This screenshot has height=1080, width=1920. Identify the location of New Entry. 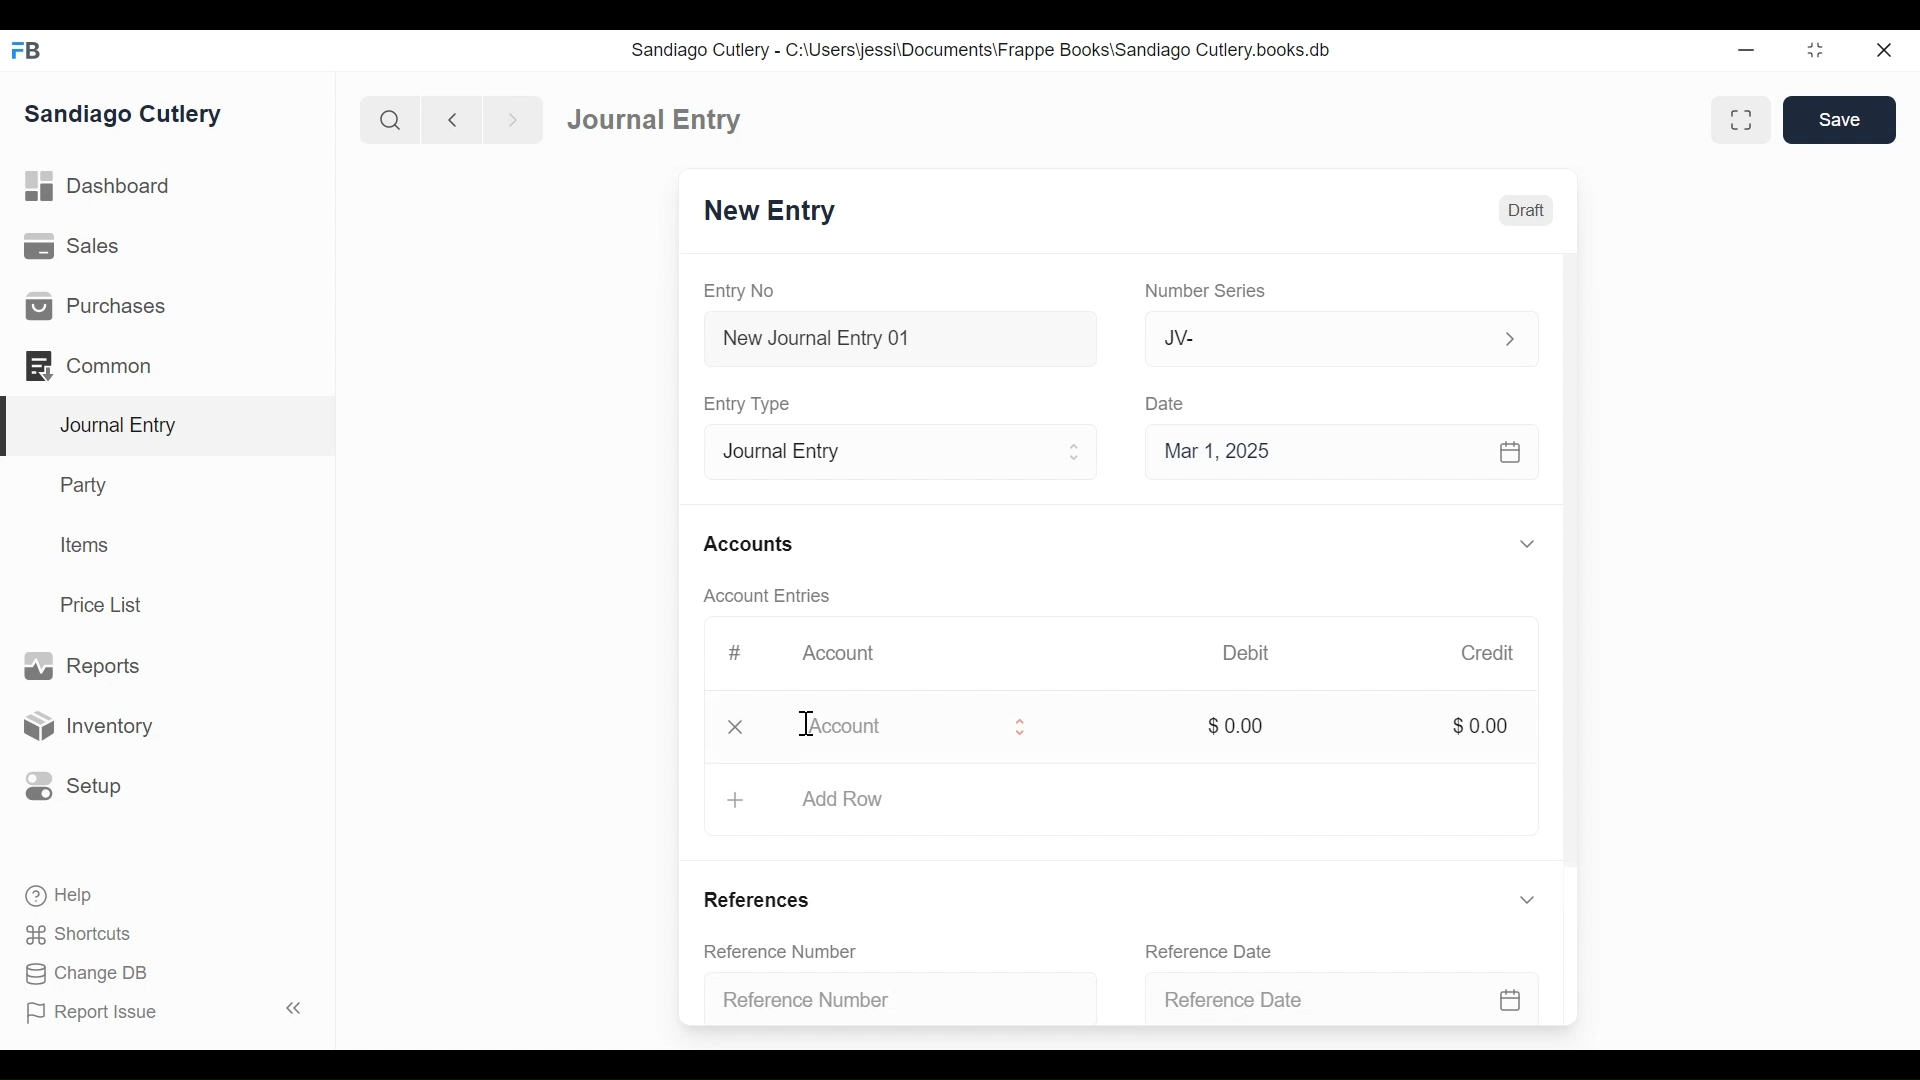
(772, 212).